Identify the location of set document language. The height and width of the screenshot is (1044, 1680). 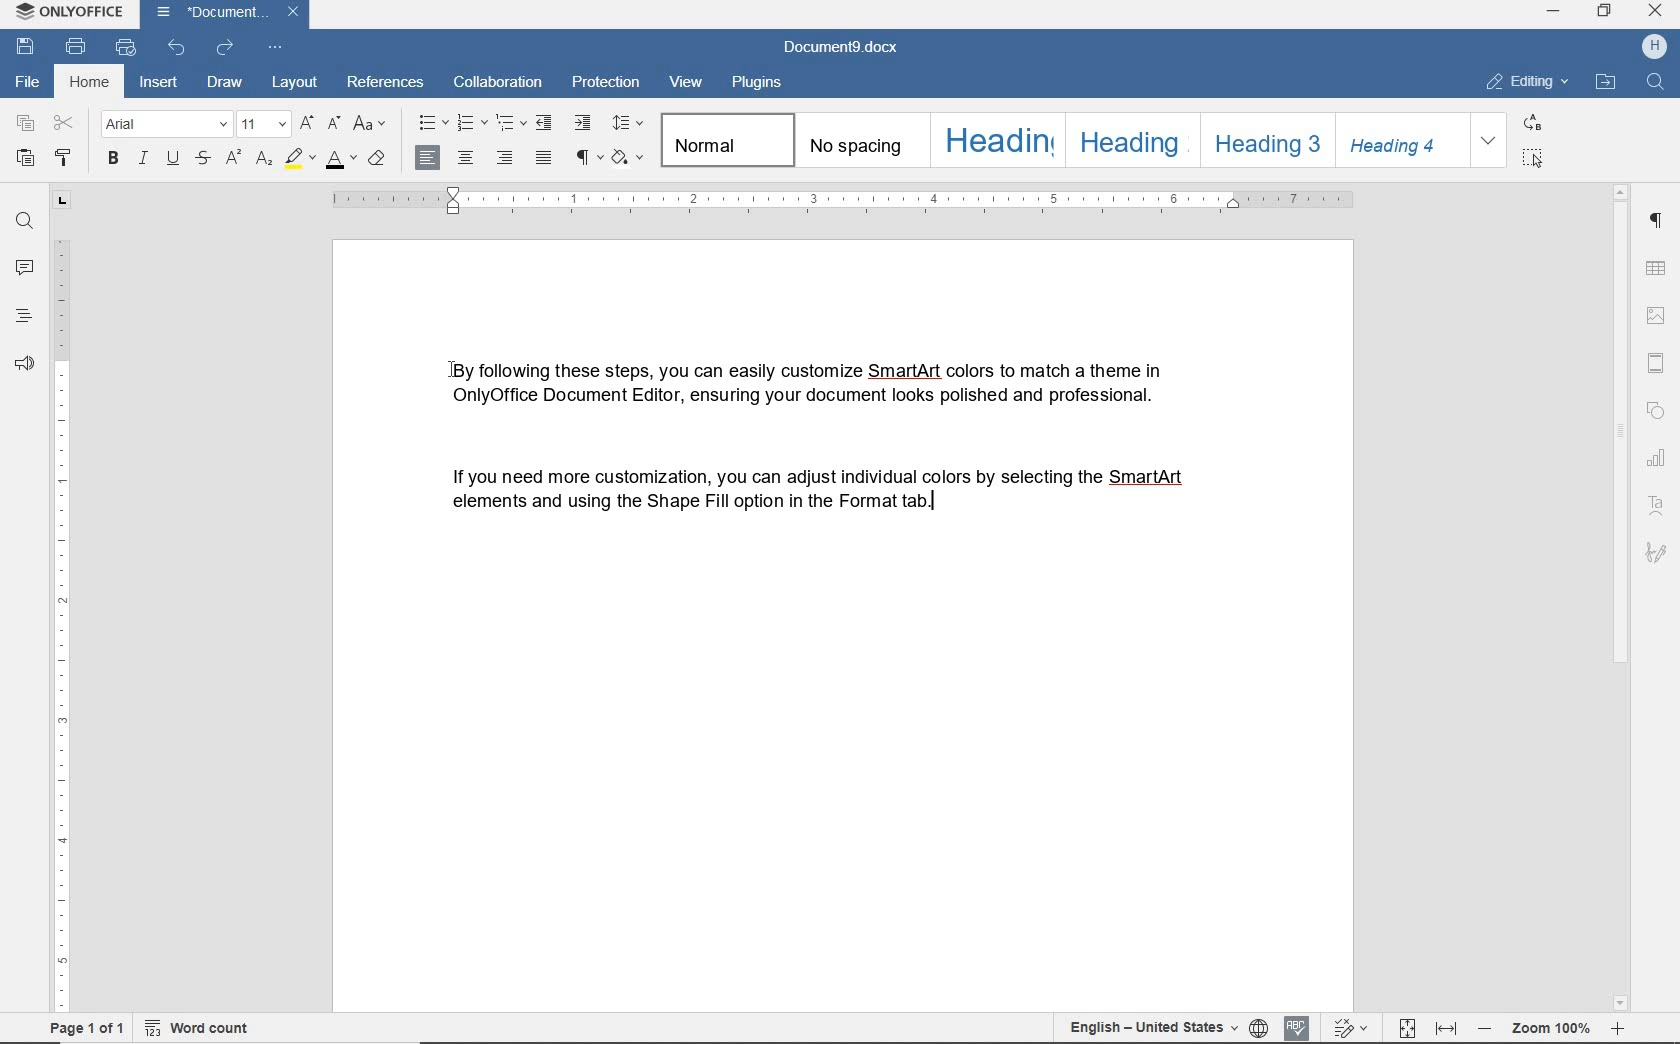
(1259, 1025).